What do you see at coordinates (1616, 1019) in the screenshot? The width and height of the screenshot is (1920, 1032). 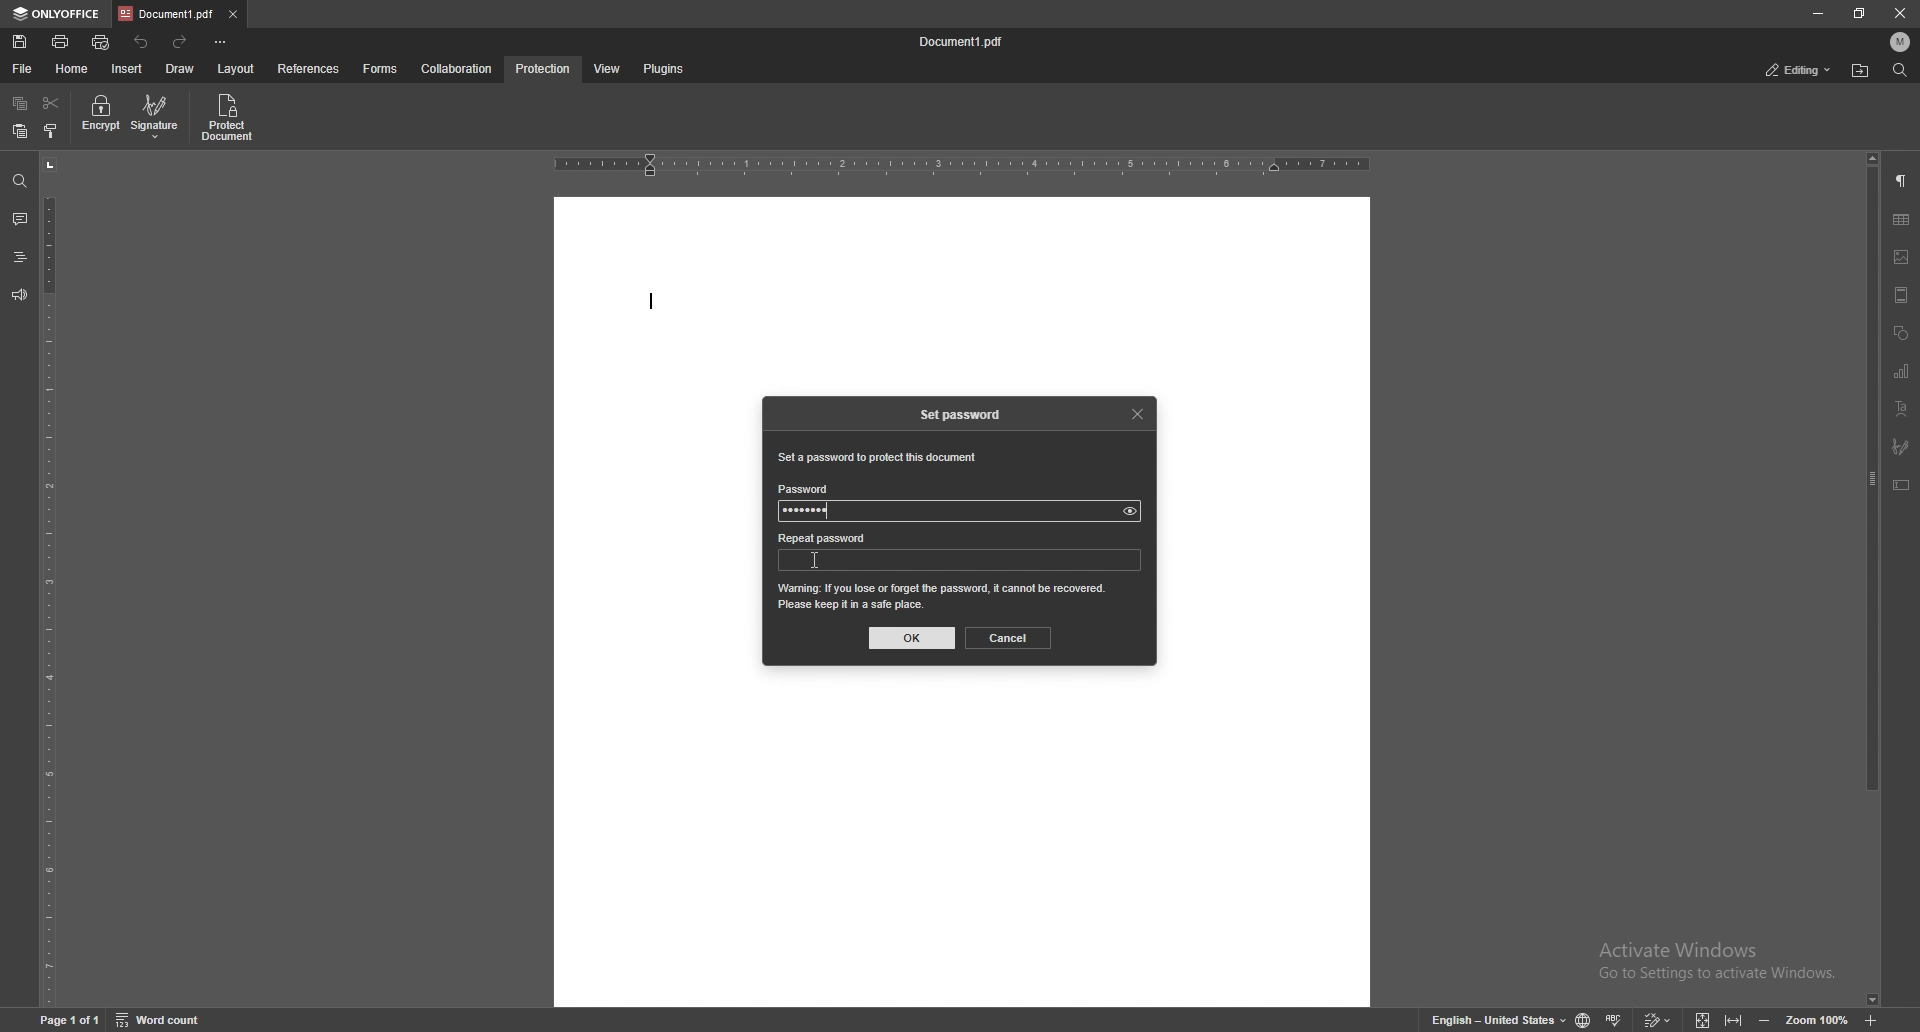 I see `spell check` at bounding box center [1616, 1019].